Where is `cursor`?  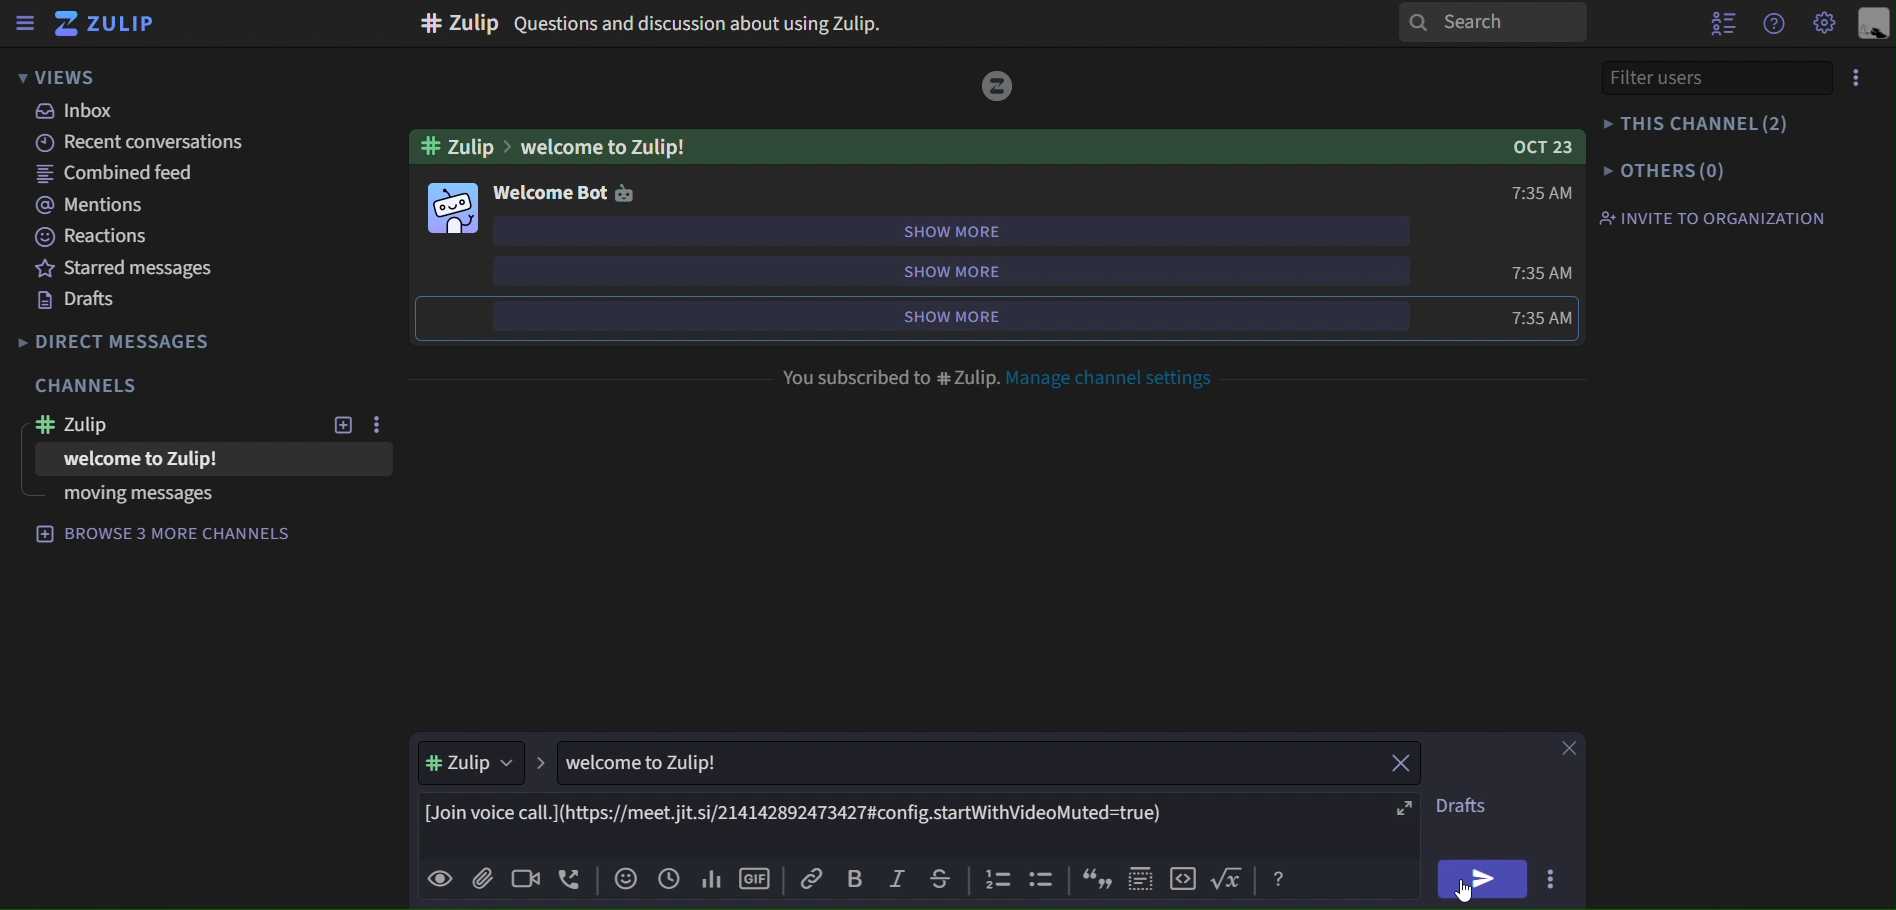
cursor is located at coordinates (1473, 891).